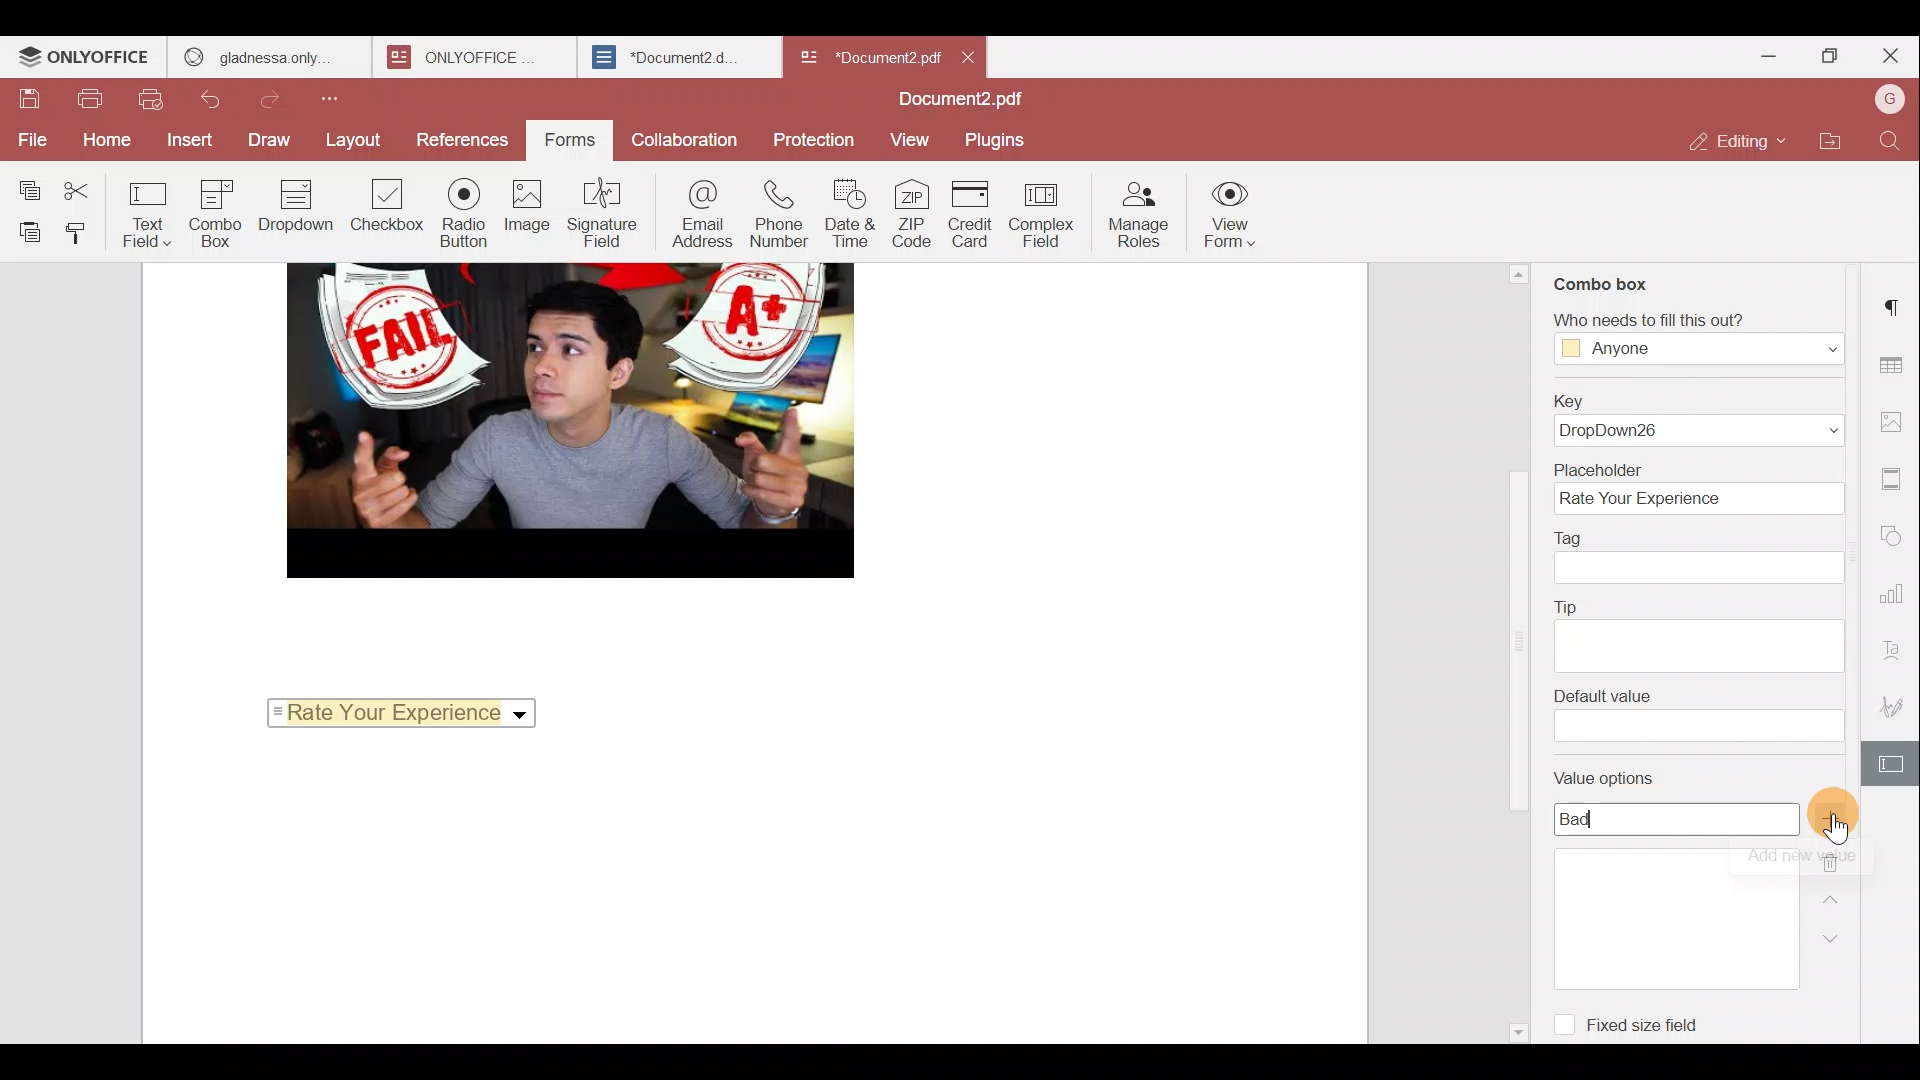 This screenshot has height=1080, width=1920. Describe the element at coordinates (101, 142) in the screenshot. I see `Home` at that location.